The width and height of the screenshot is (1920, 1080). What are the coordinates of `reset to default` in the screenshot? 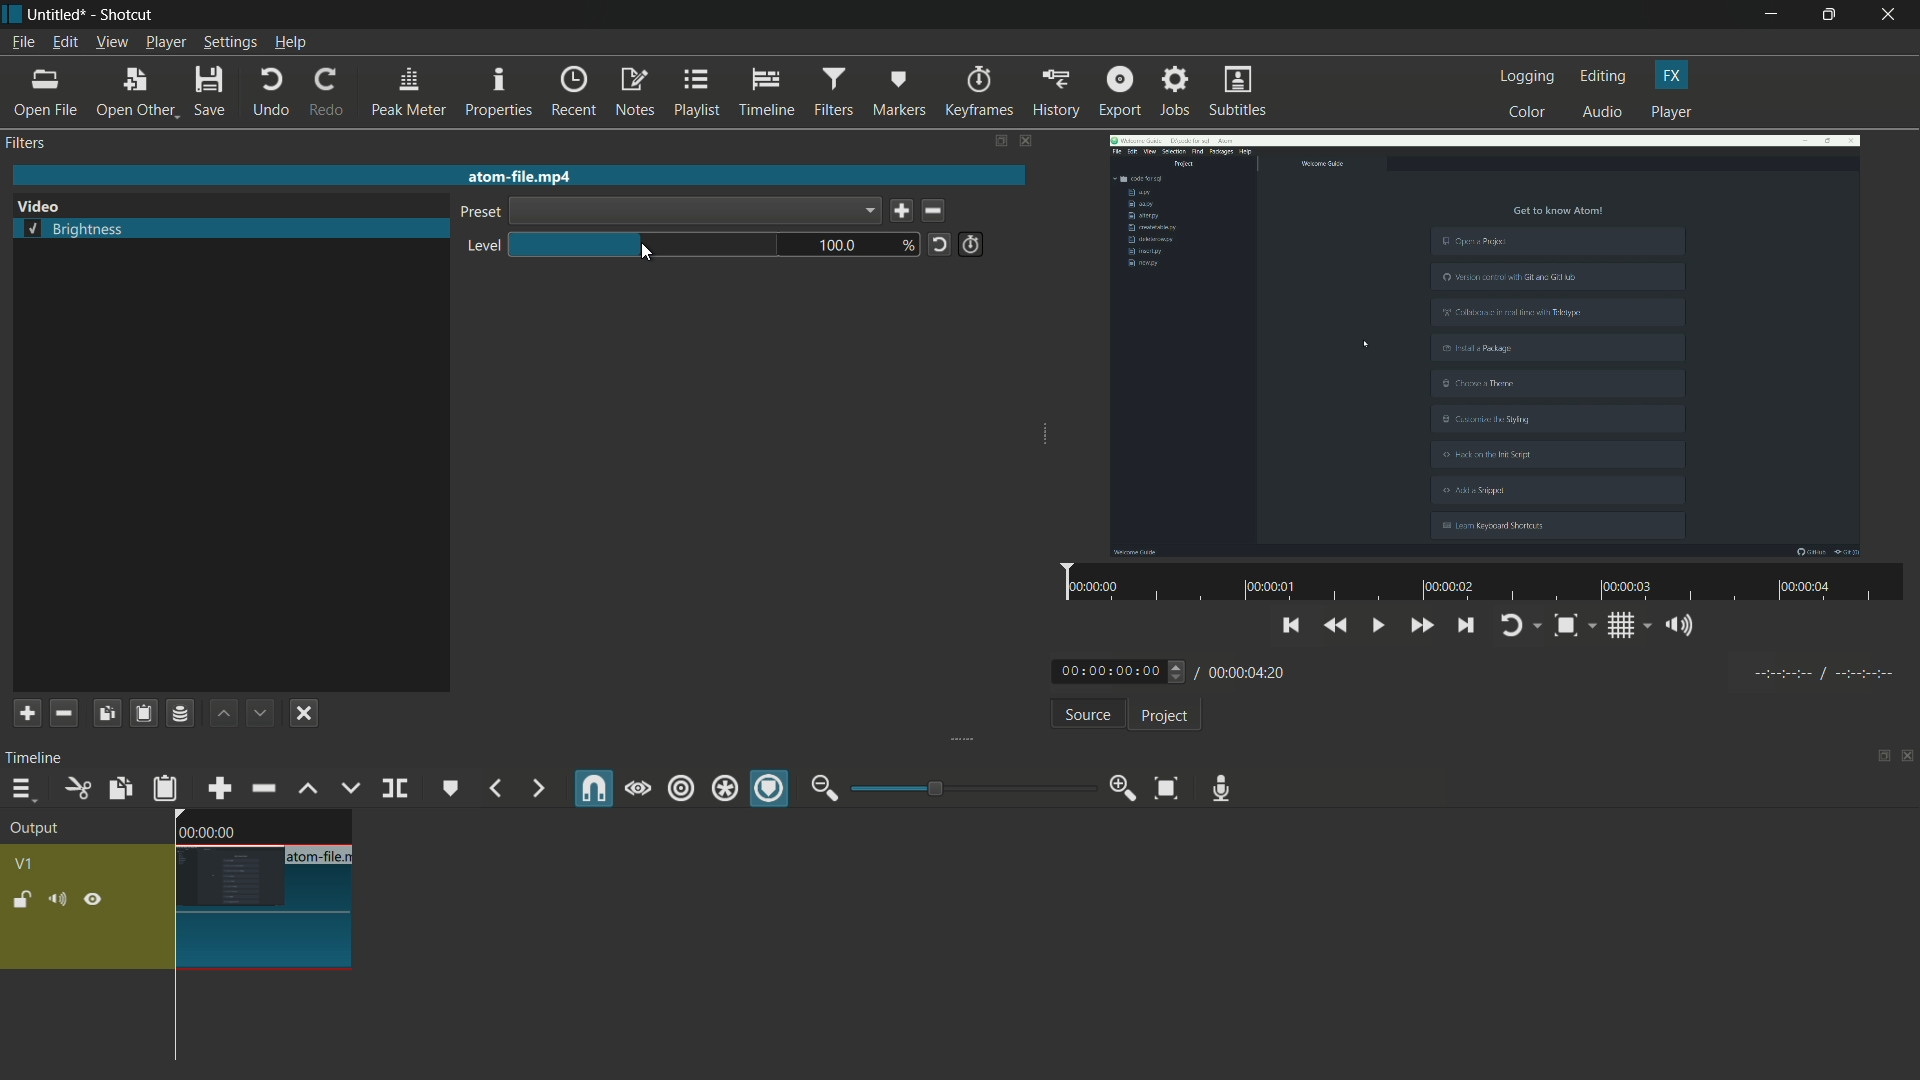 It's located at (939, 243).